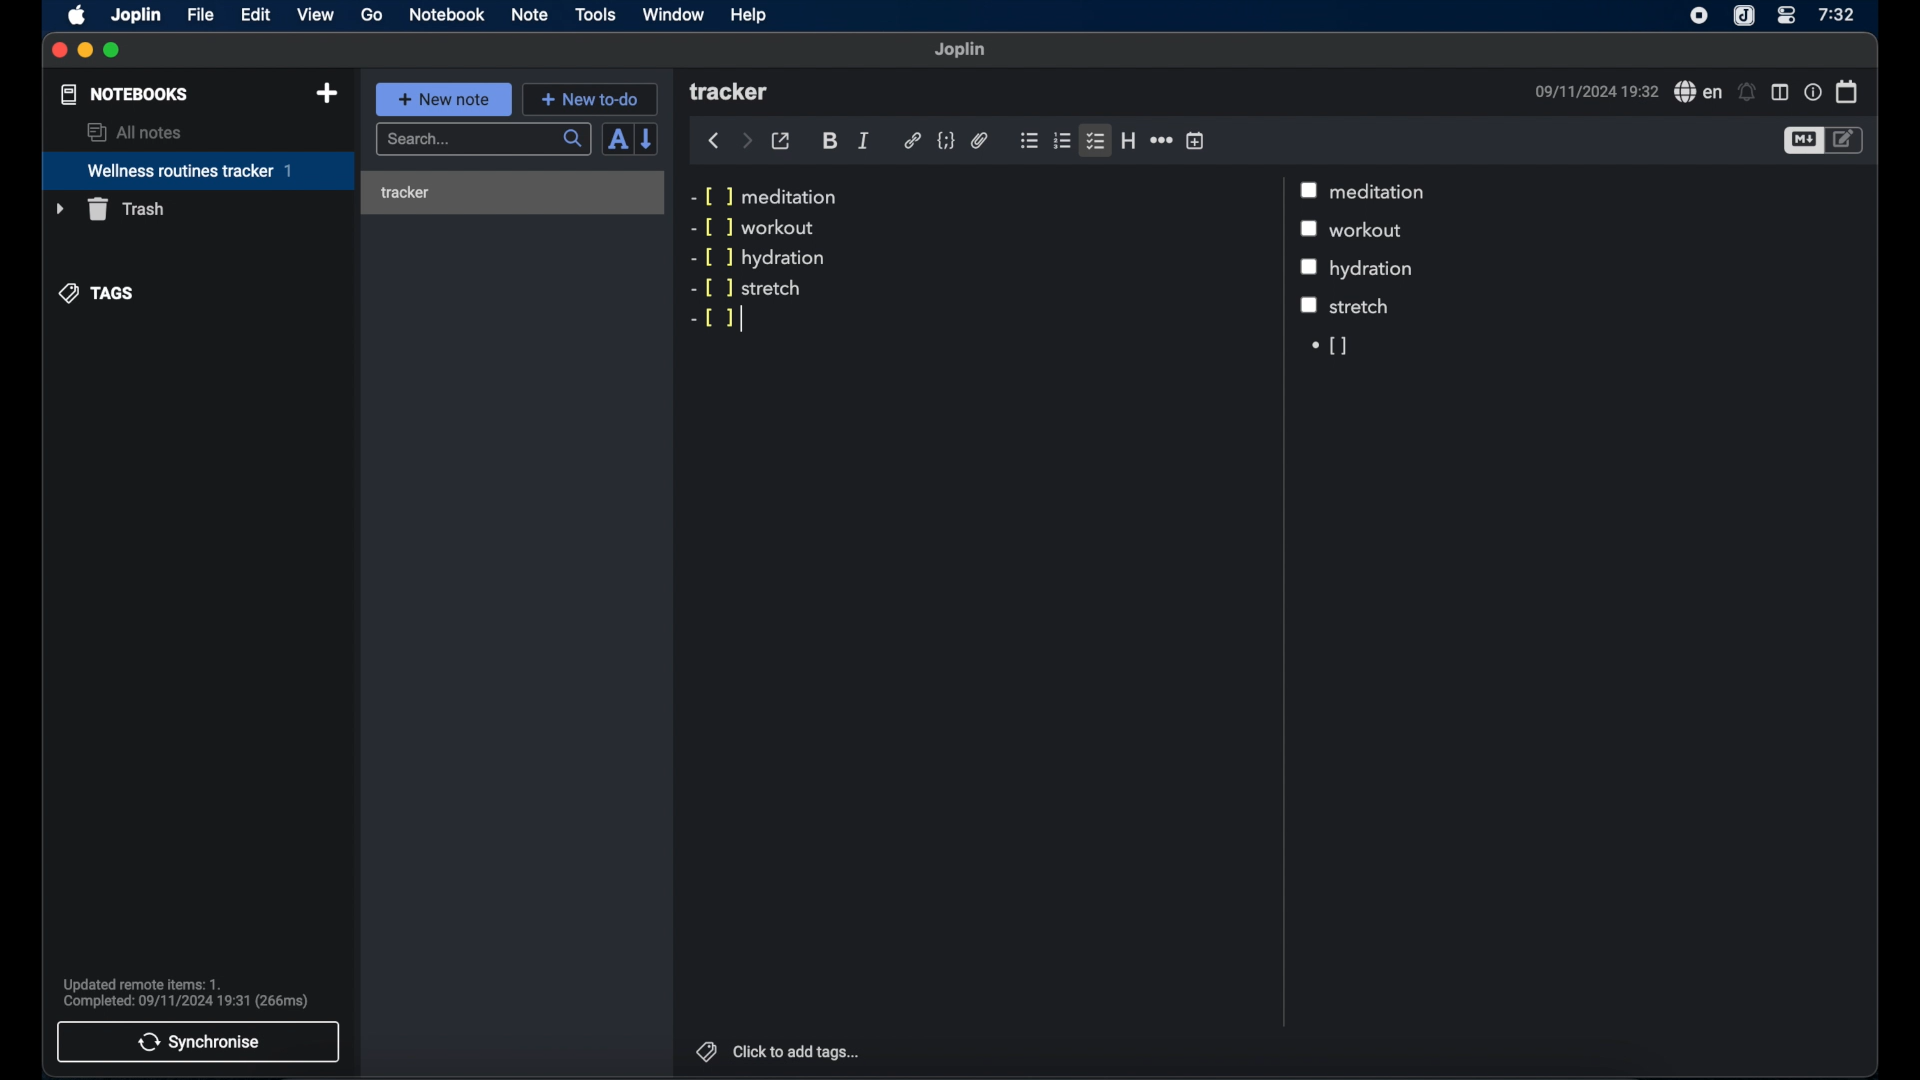 The image size is (1920, 1080). I want to click on + new note, so click(444, 99).